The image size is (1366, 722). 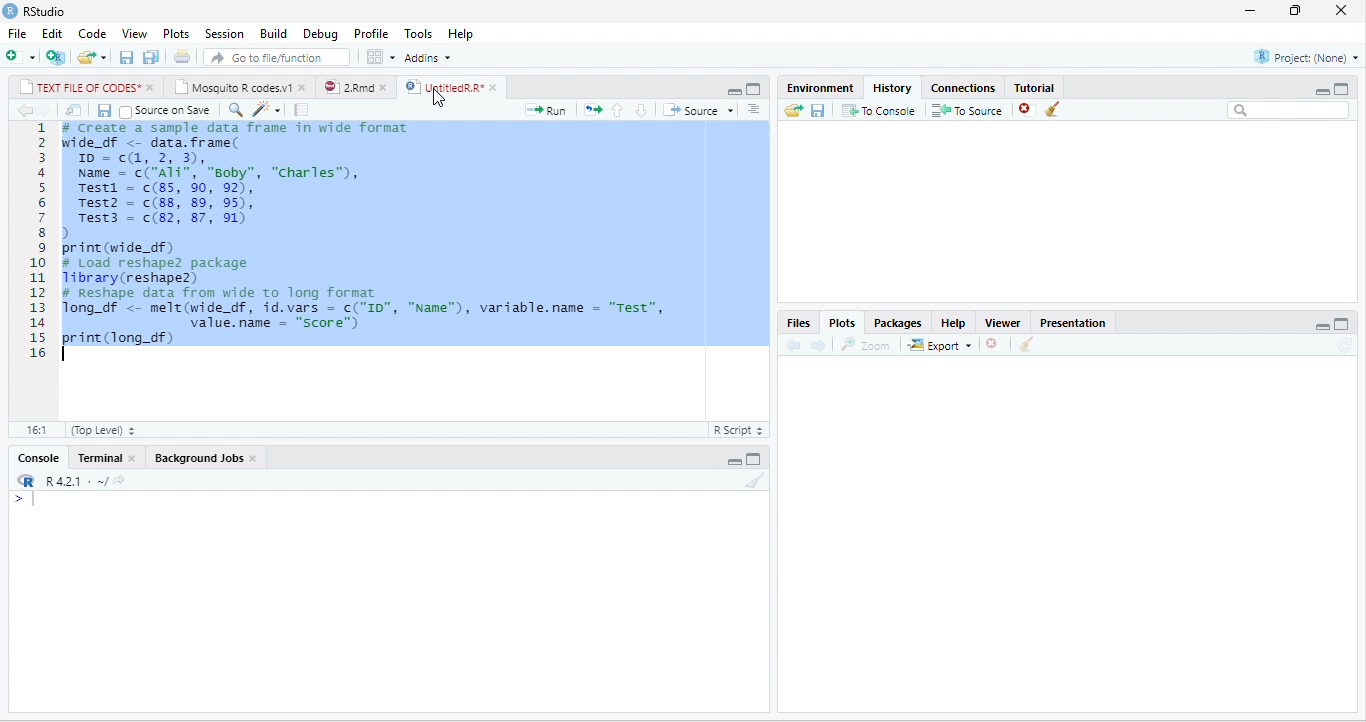 I want to click on View, so click(x=135, y=34).